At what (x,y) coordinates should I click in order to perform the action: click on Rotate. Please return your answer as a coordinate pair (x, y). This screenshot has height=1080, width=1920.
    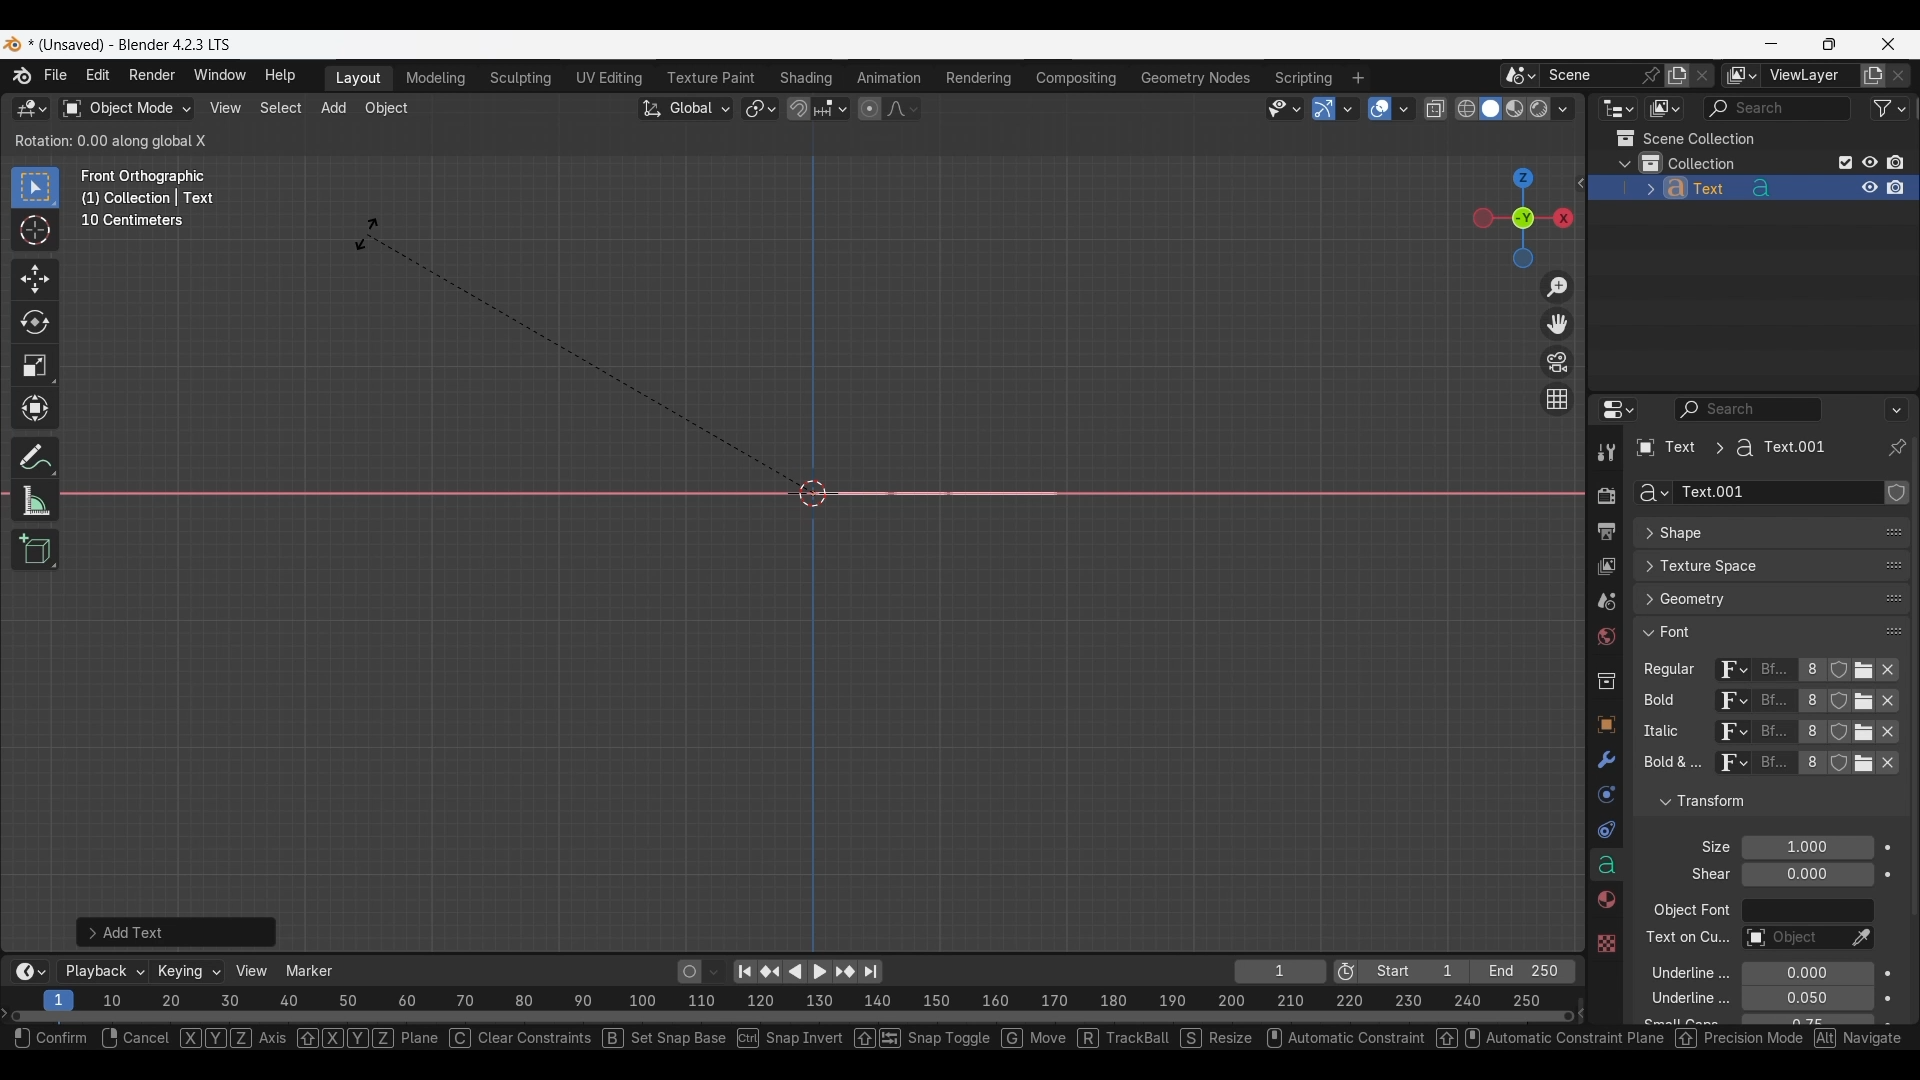
    Looking at the image, I should click on (35, 322).